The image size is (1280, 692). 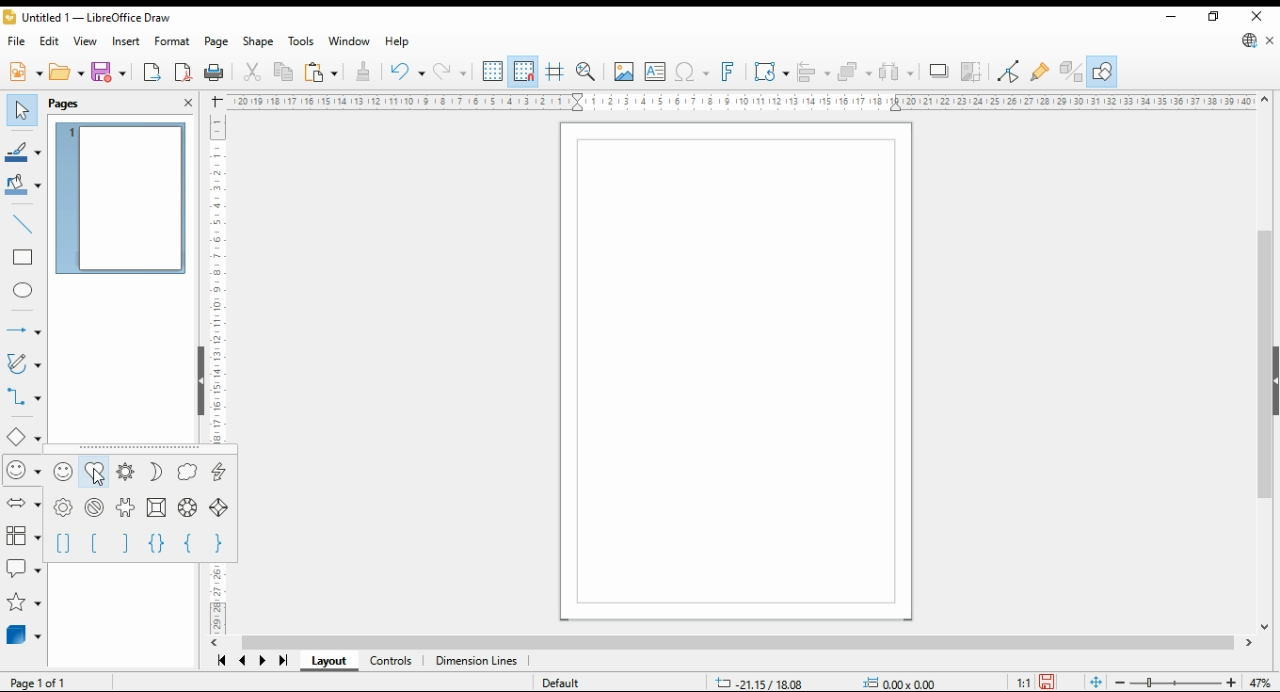 What do you see at coordinates (15, 42) in the screenshot?
I see `file` at bounding box center [15, 42].